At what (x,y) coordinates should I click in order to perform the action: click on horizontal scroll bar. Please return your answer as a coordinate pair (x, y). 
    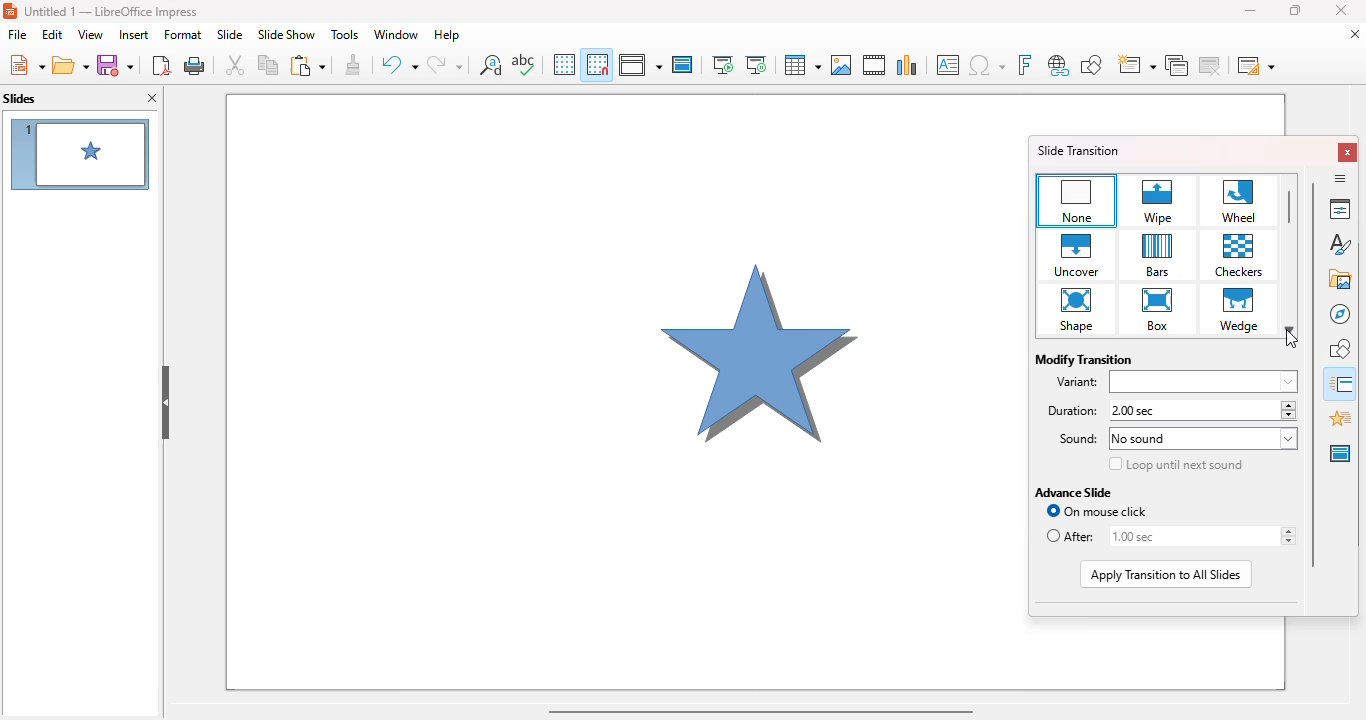
    Looking at the image, I should click on (760, 711).